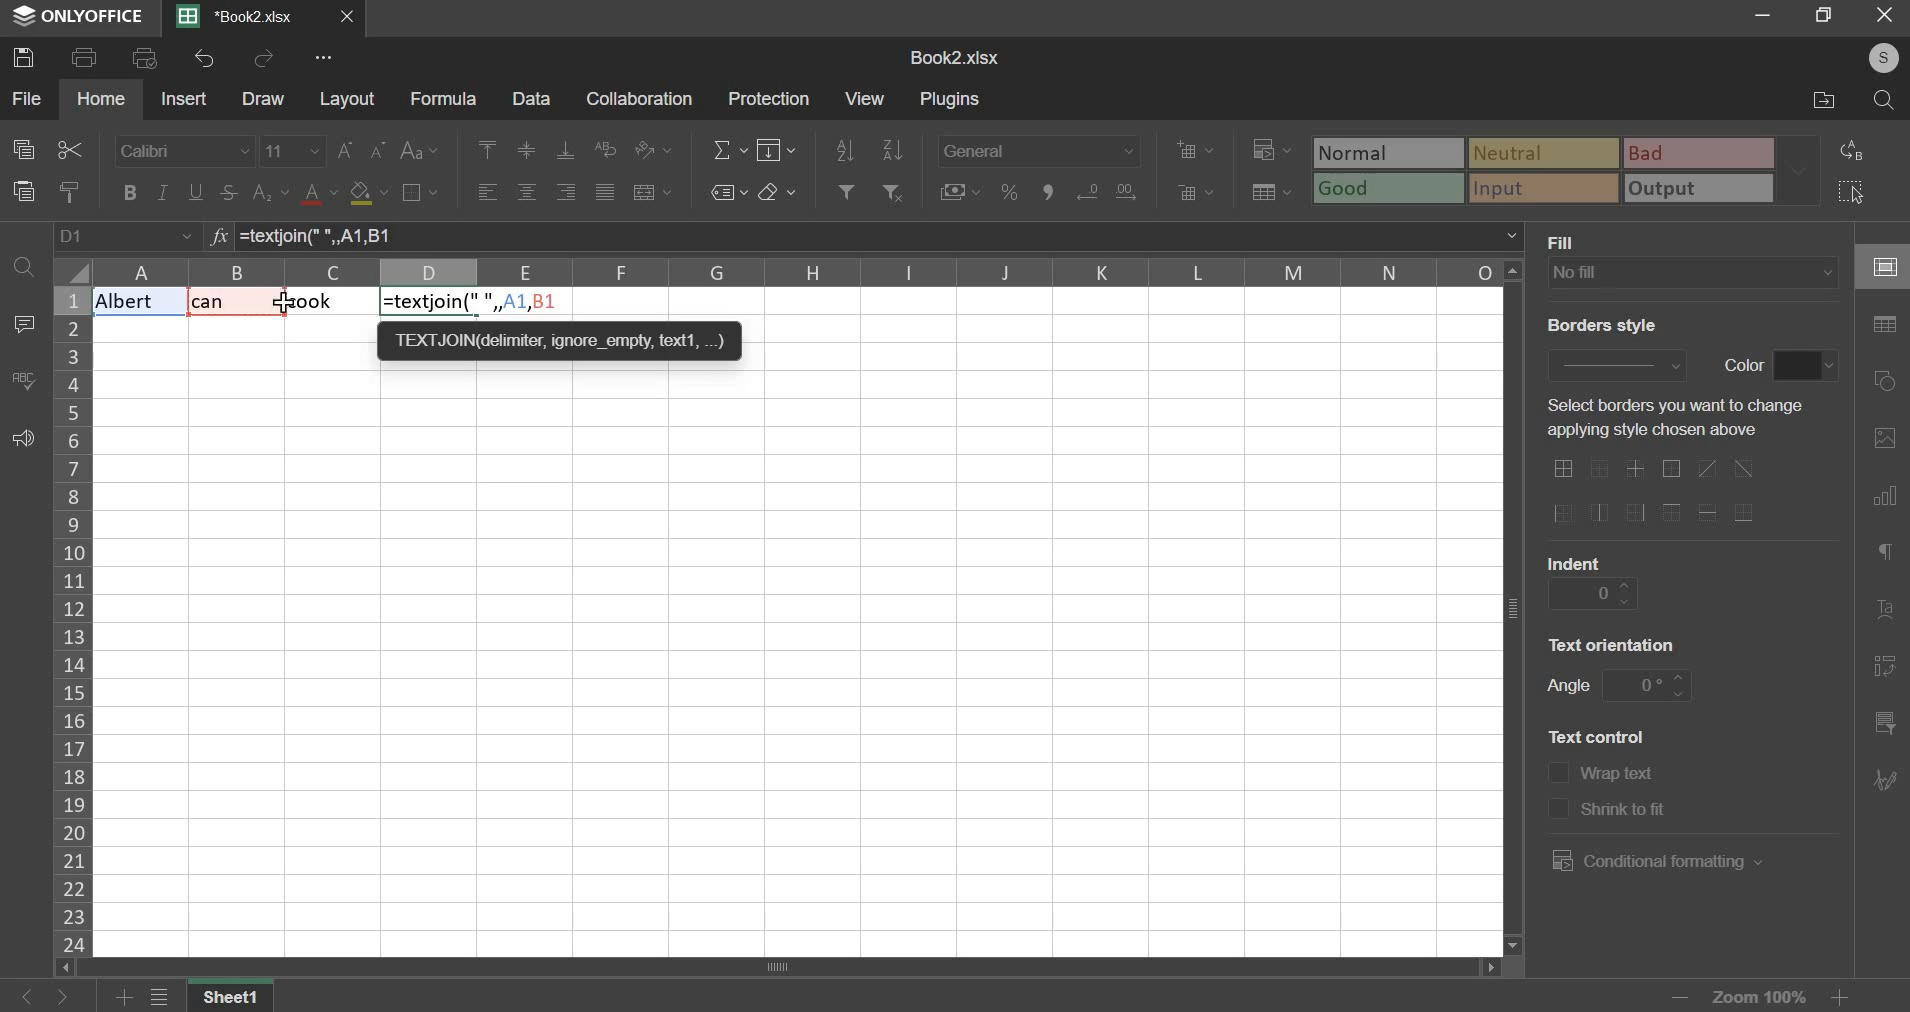 The image size is (1910, 1012). I want to click on text color, so click(321, 194).